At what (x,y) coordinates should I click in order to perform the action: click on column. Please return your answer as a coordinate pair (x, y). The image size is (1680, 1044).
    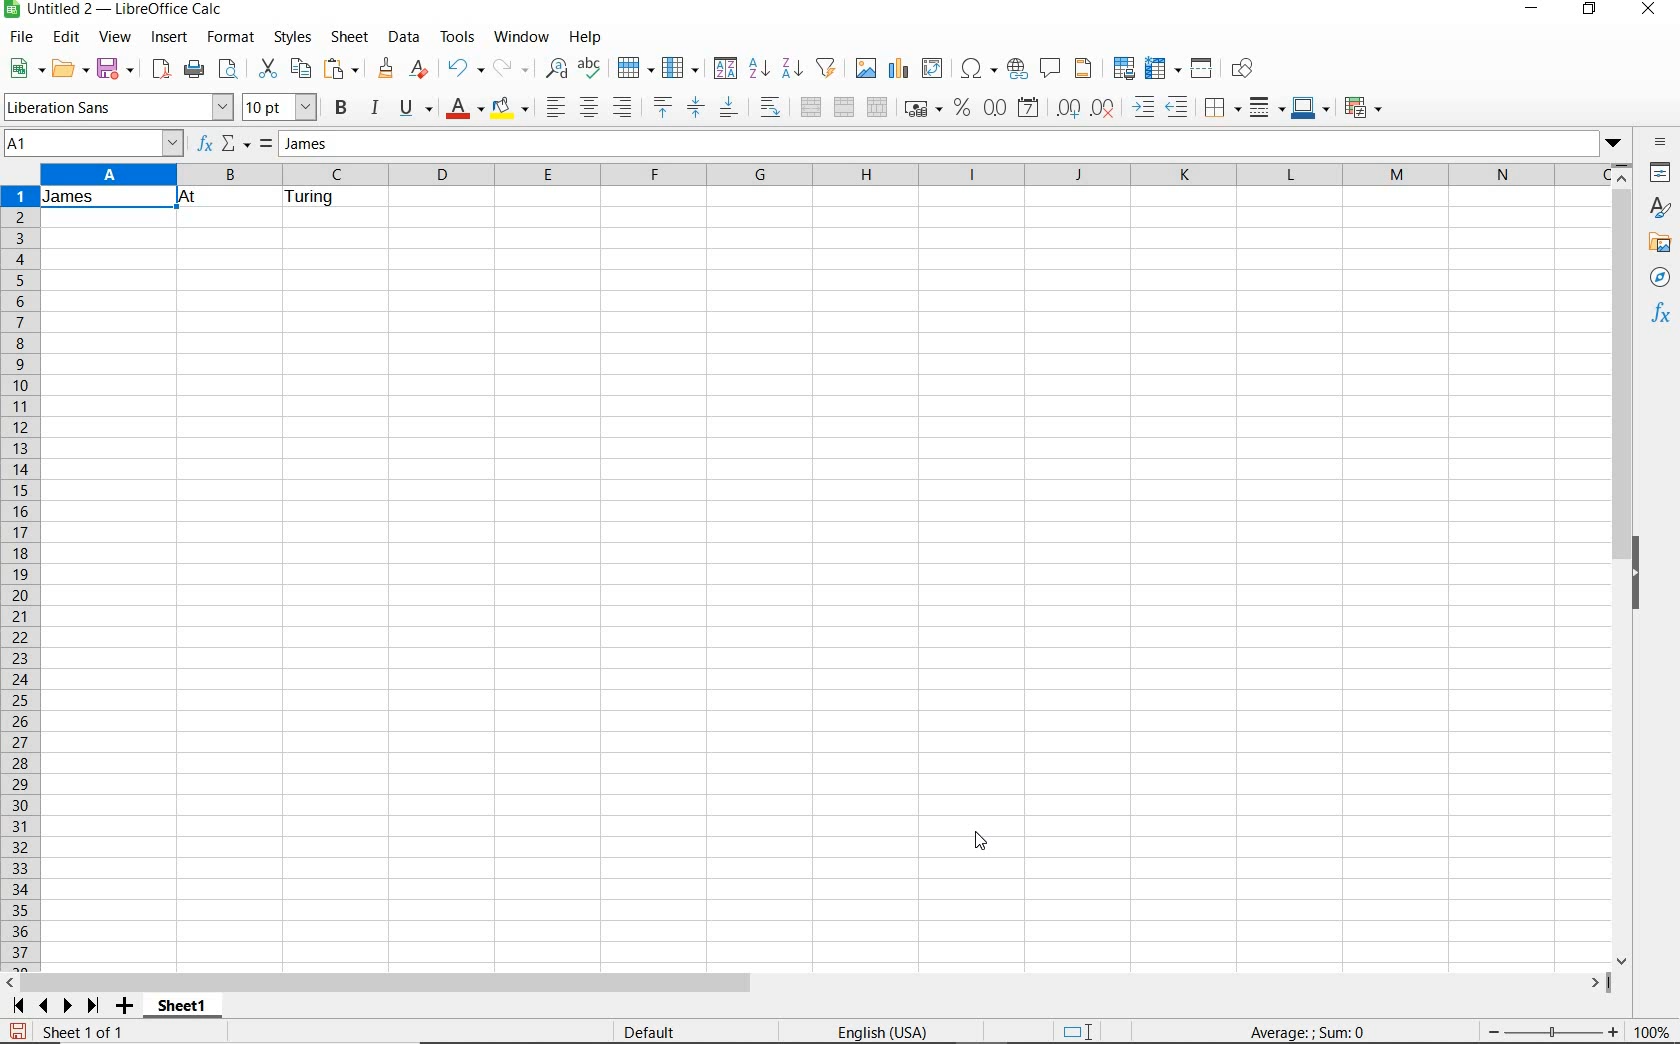
    Looking at the image, I should click on (681, 67).